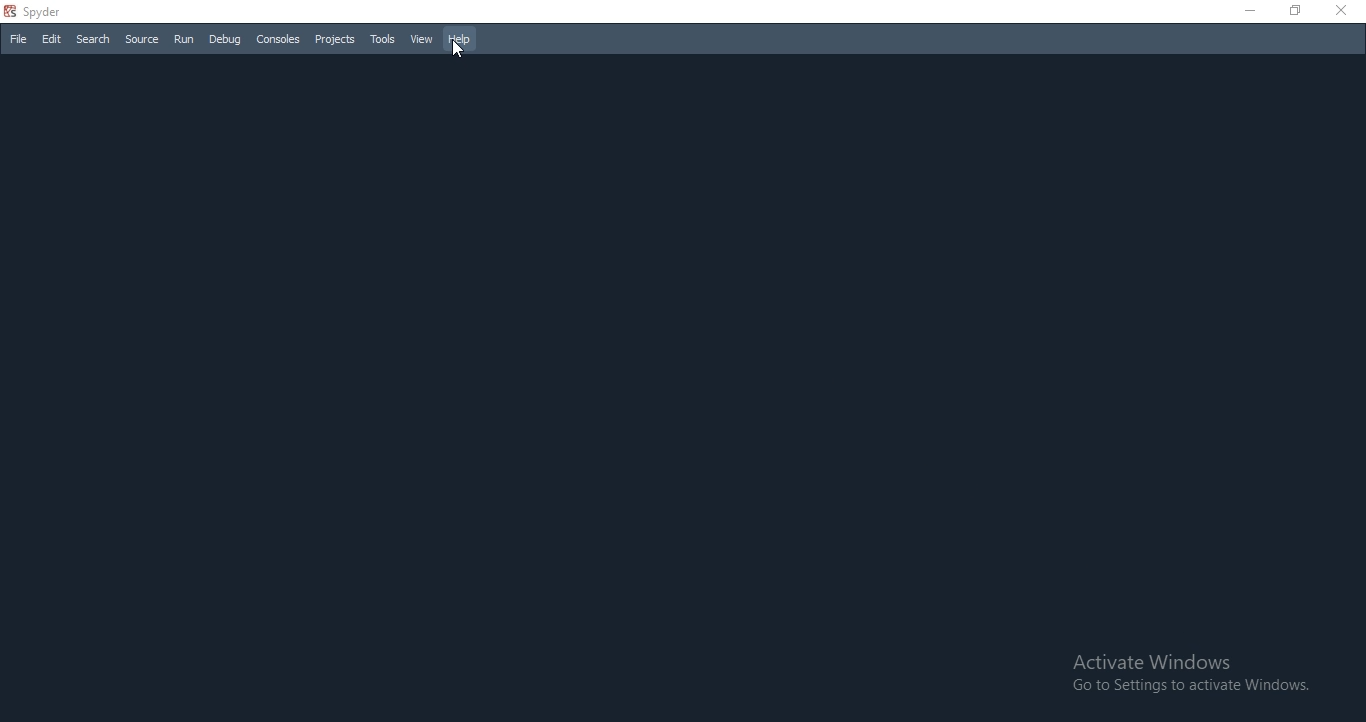 This screenshot has width=1366, height=722. I want to click on cursor, so click(459, 51).